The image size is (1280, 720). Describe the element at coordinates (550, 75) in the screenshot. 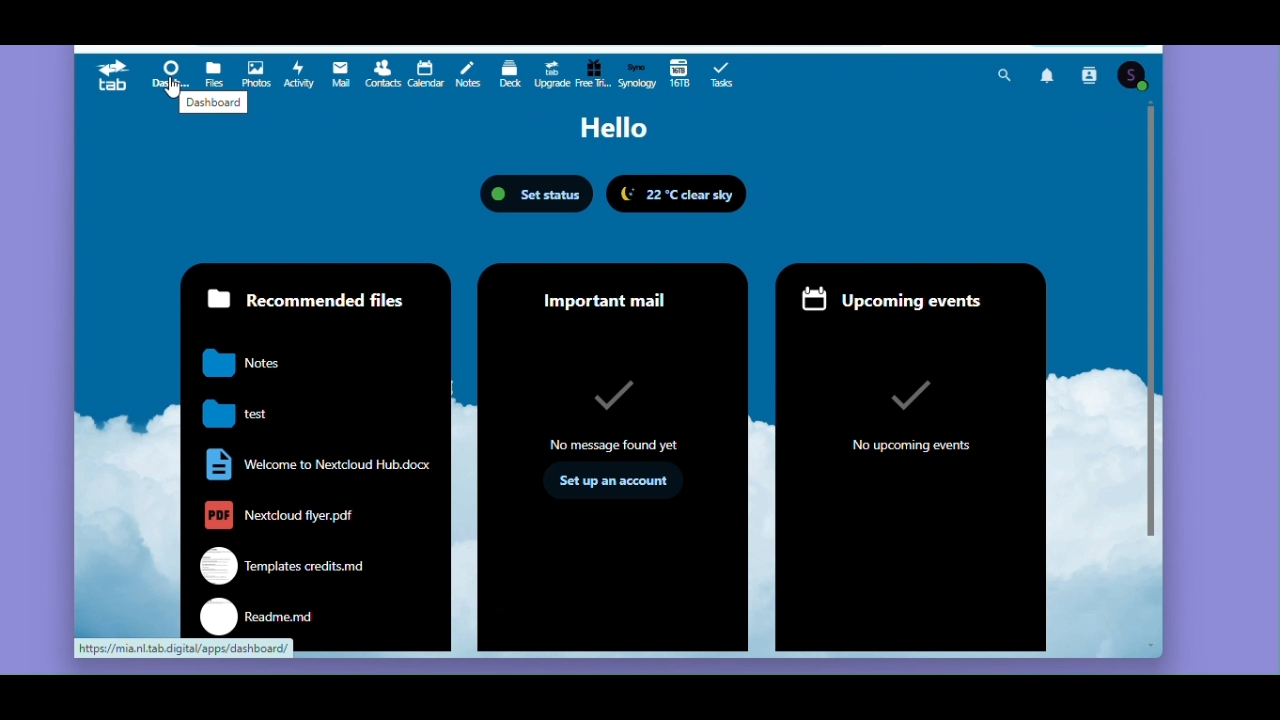

I see `Upgrade` at that location.